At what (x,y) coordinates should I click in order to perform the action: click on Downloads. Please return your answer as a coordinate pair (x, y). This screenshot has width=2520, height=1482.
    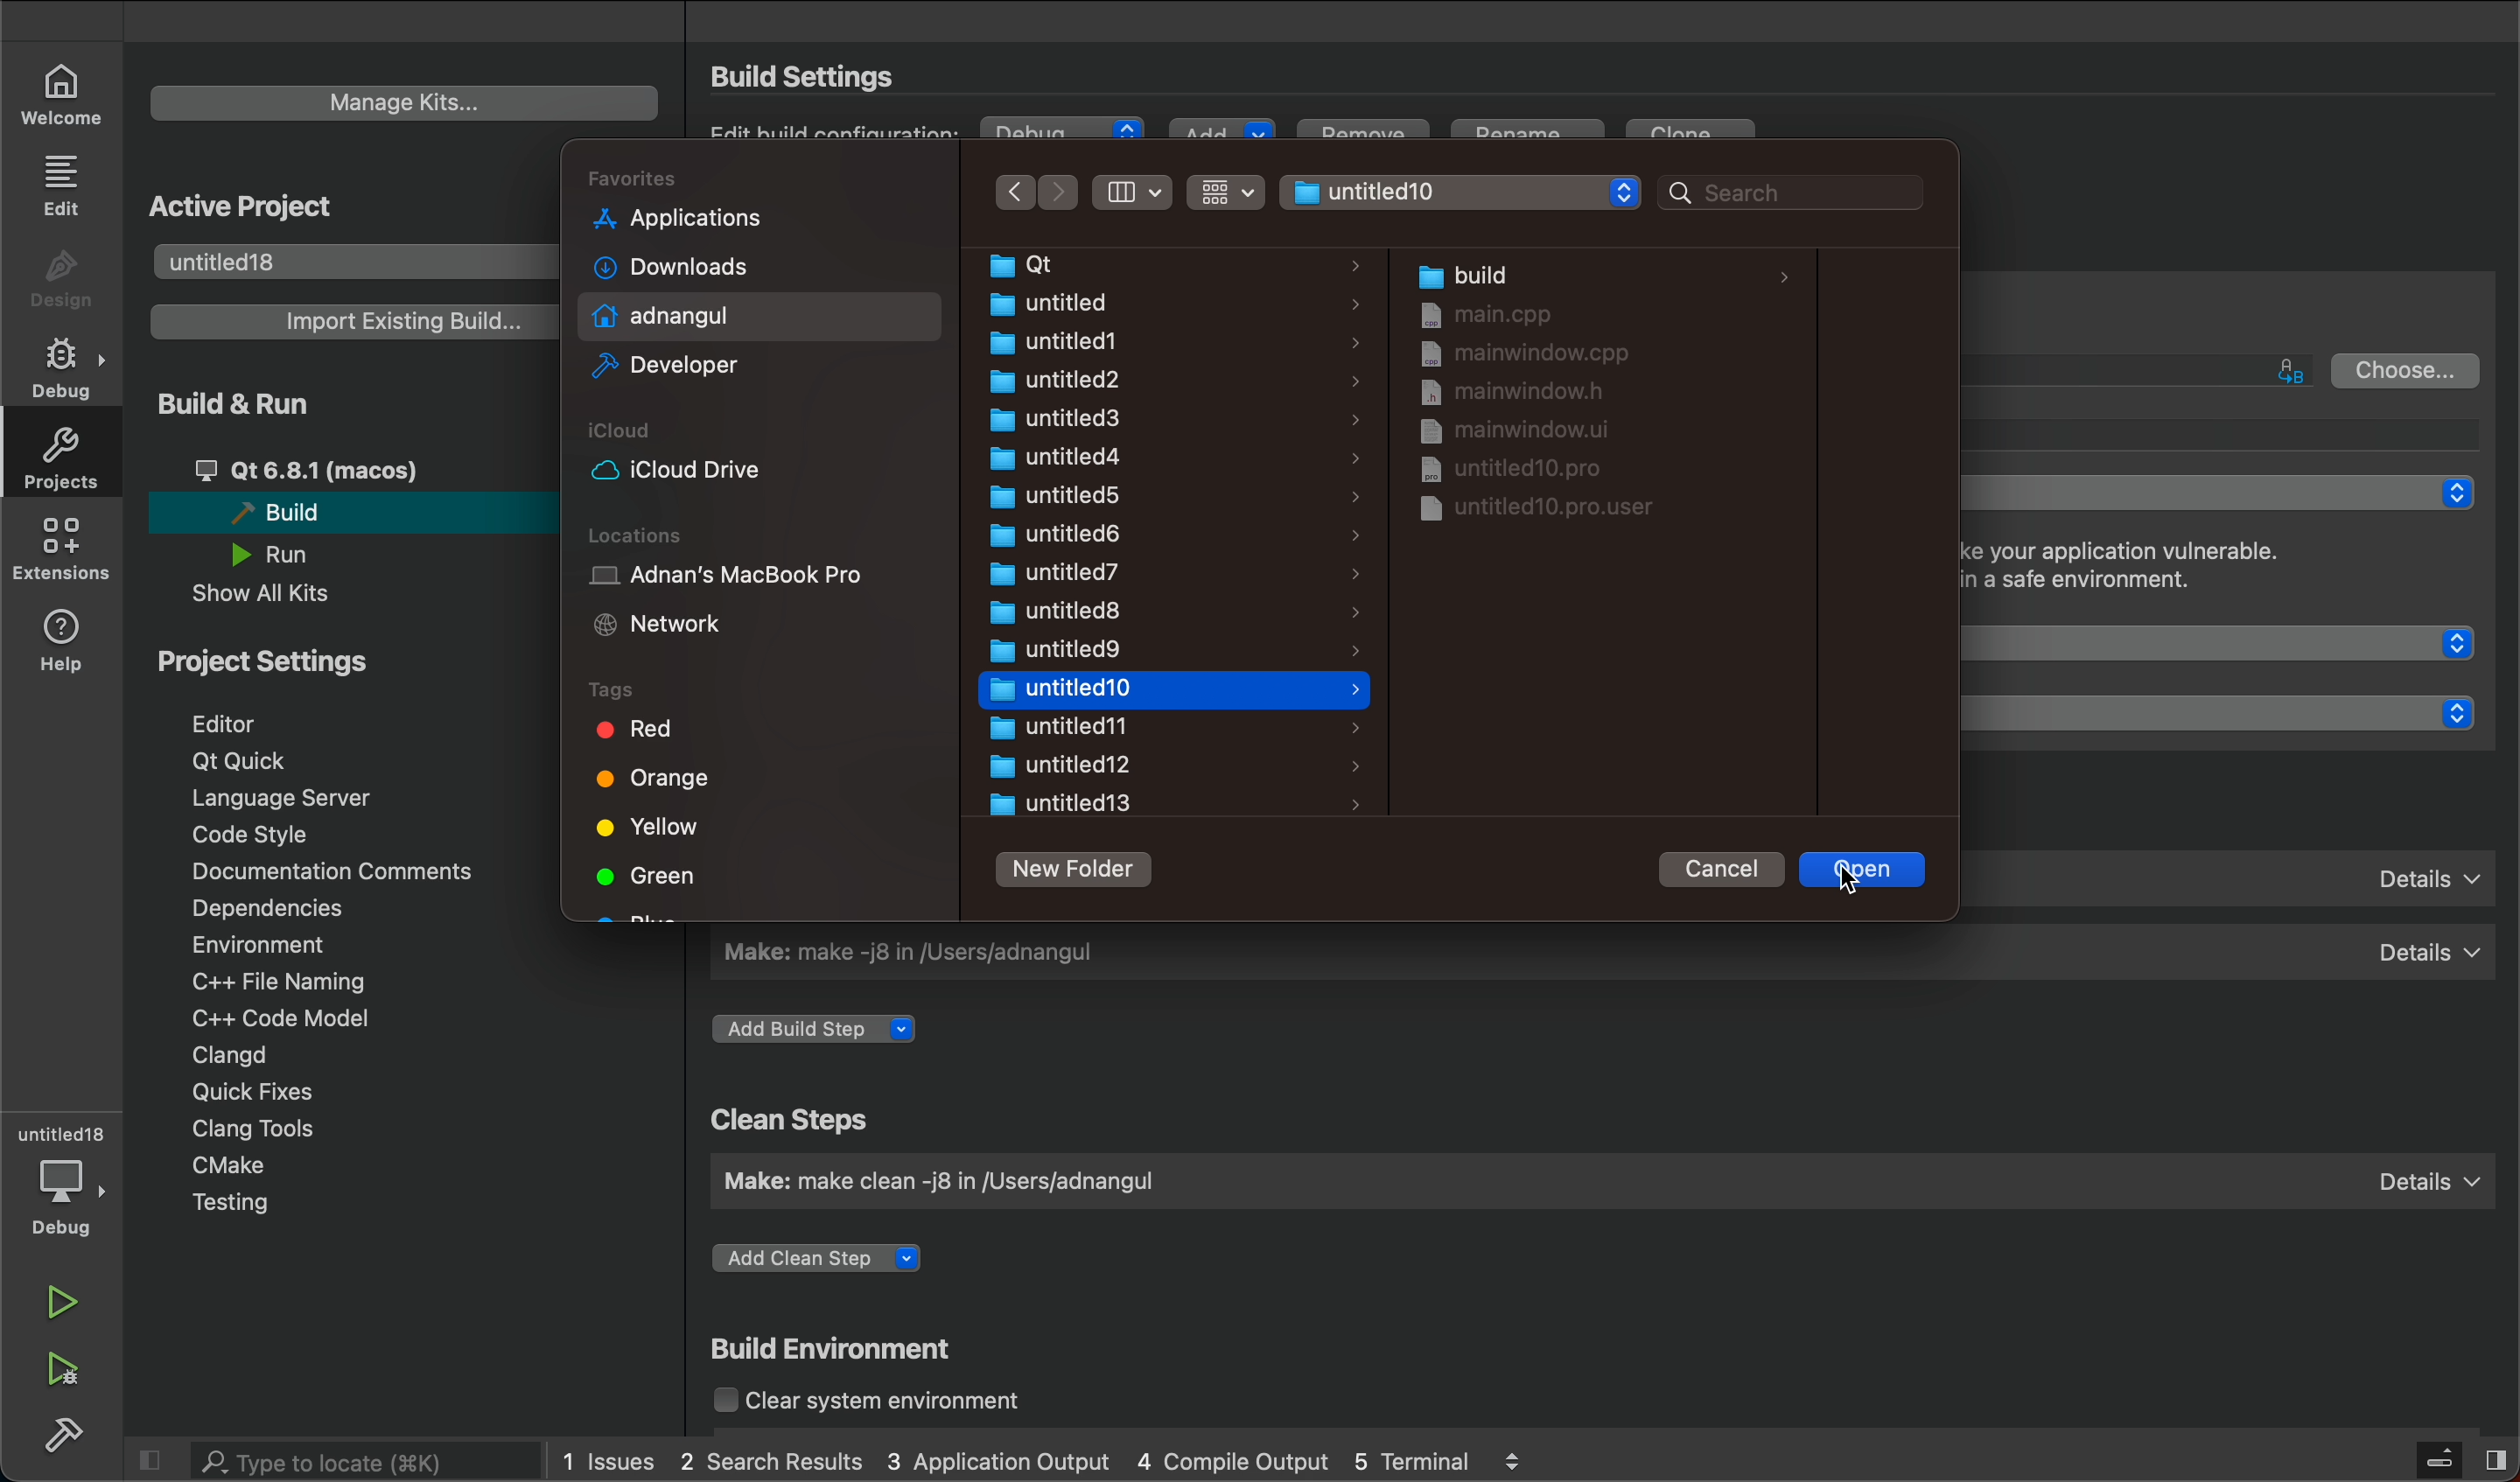
    Looking at the image, I should click on (665, 263).